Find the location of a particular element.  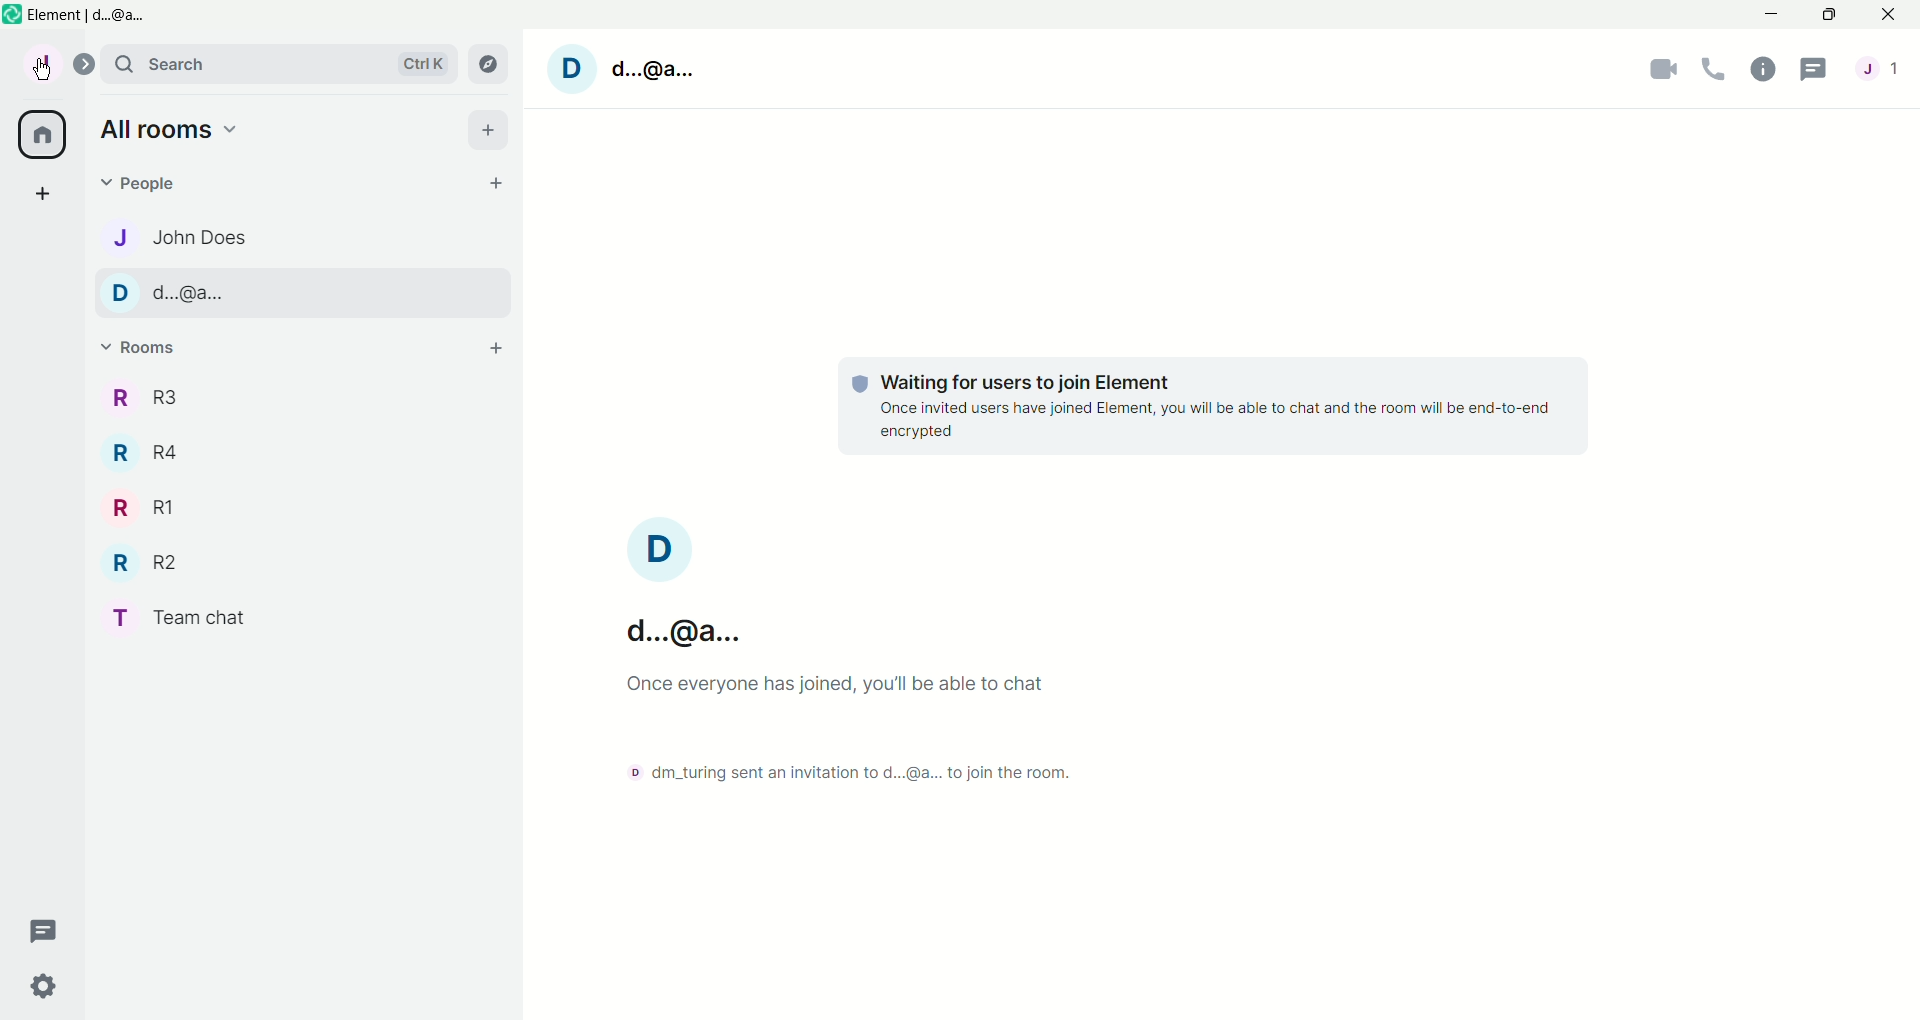

R4 - Room Name is located at coordinates (152, 455).